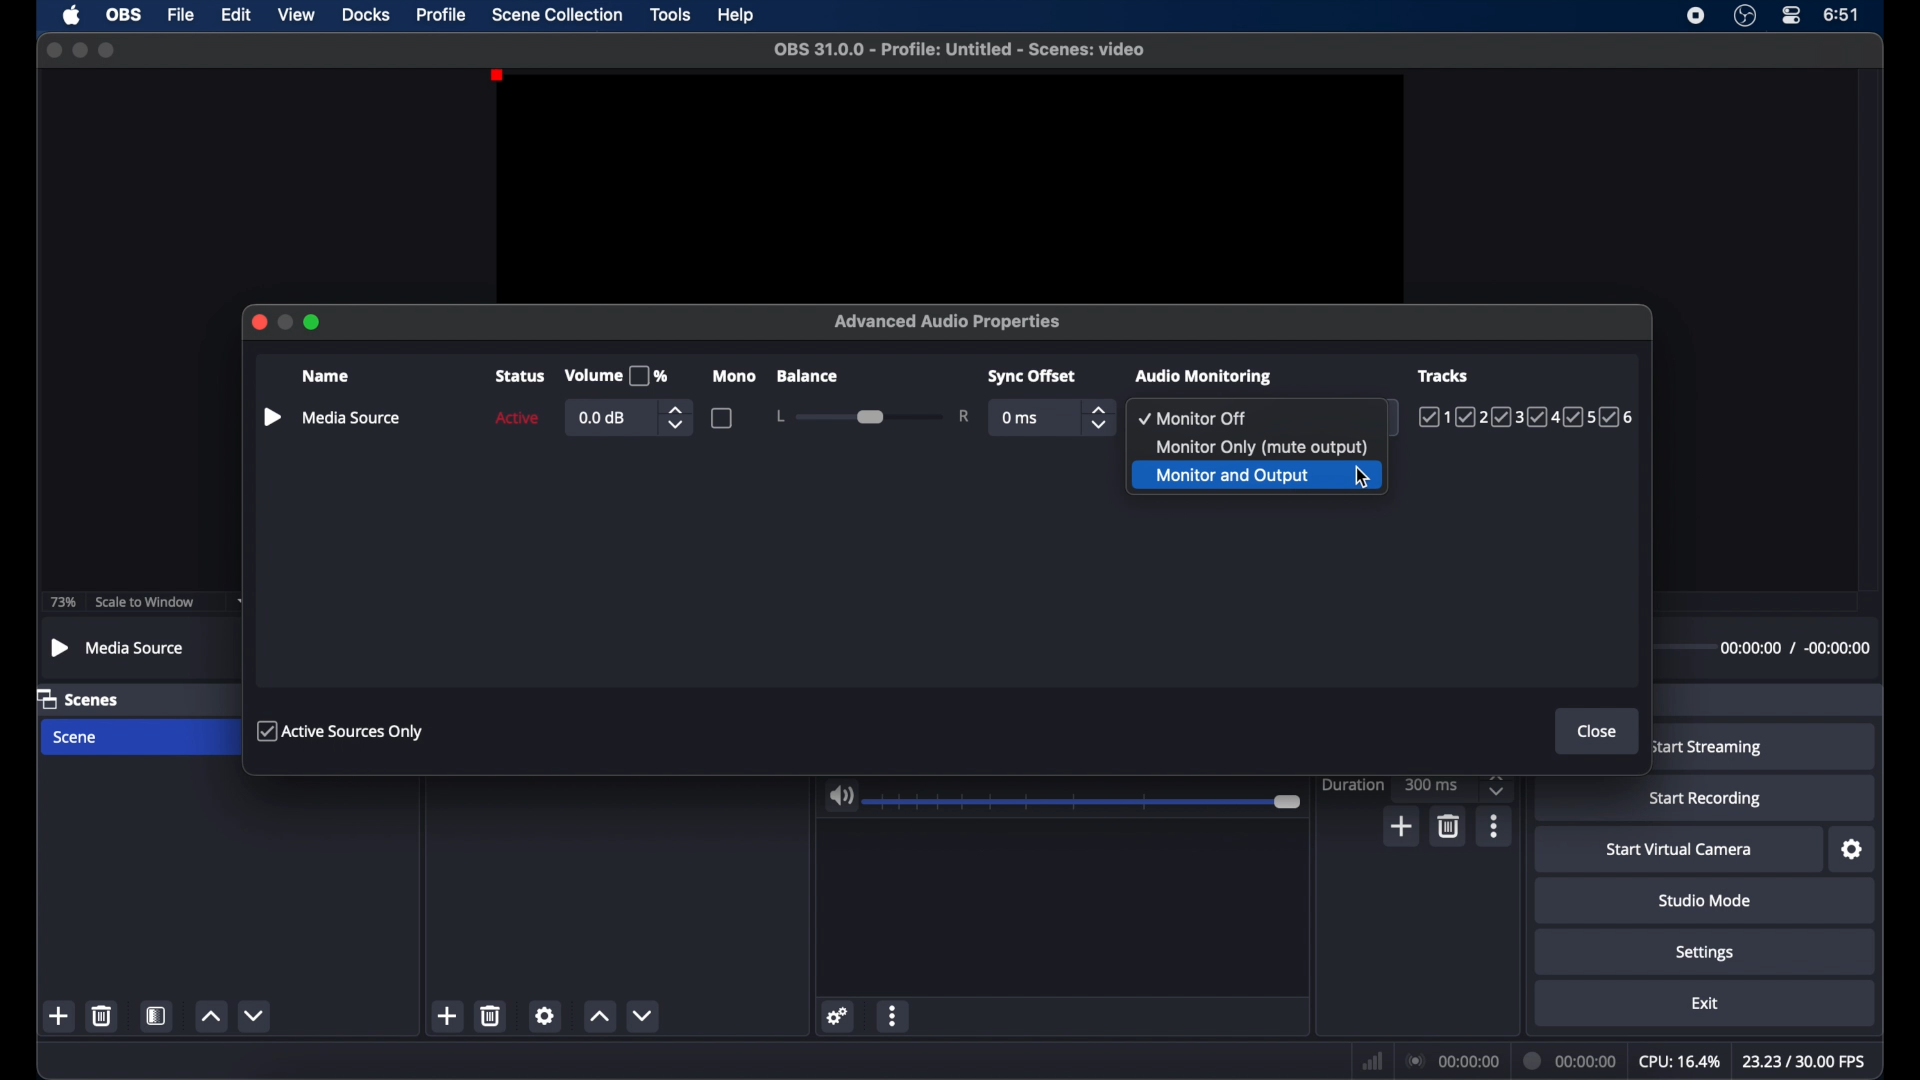  What do you see at coordinates (1100, 418) in the screenshot?
I see `stepper buttons` at bounding box center [1100, 418].